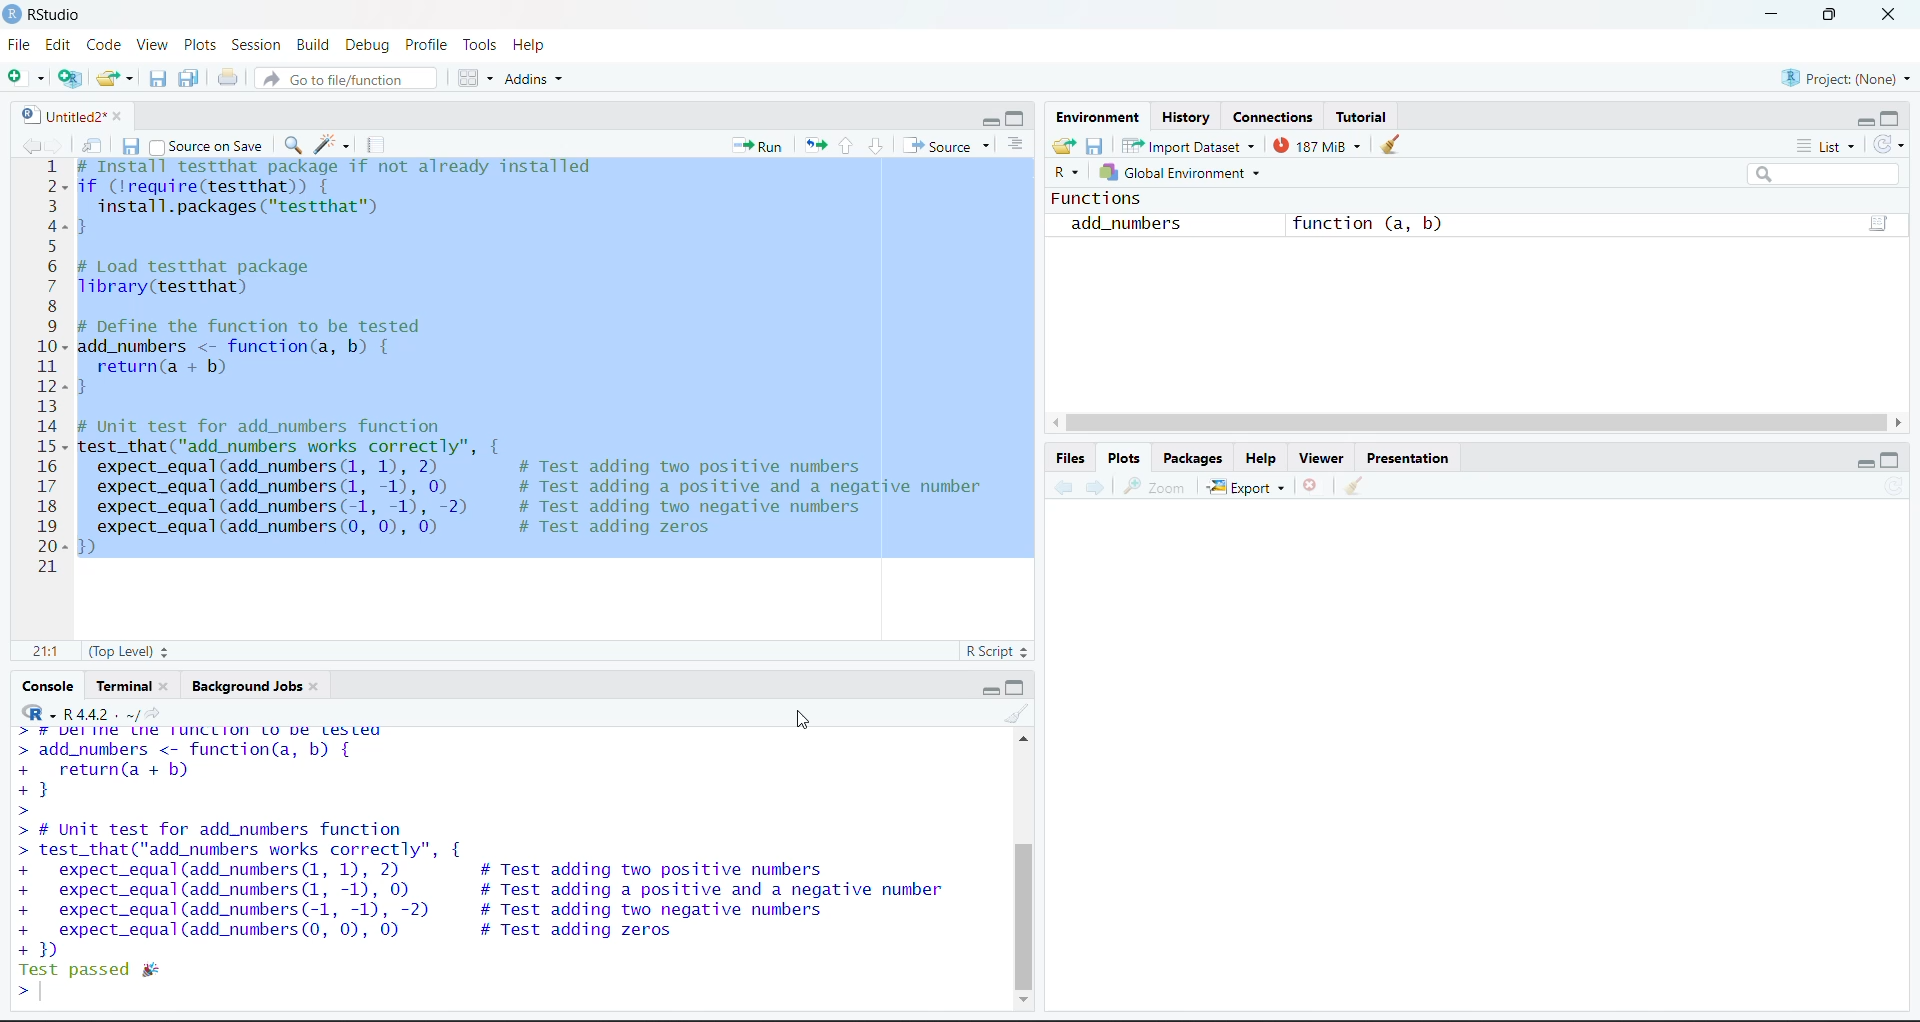 This screenshot has width=1920, height=1022. Describe the element at coordinates (1391, 145) in the screenshot. I see `clear` at that location.